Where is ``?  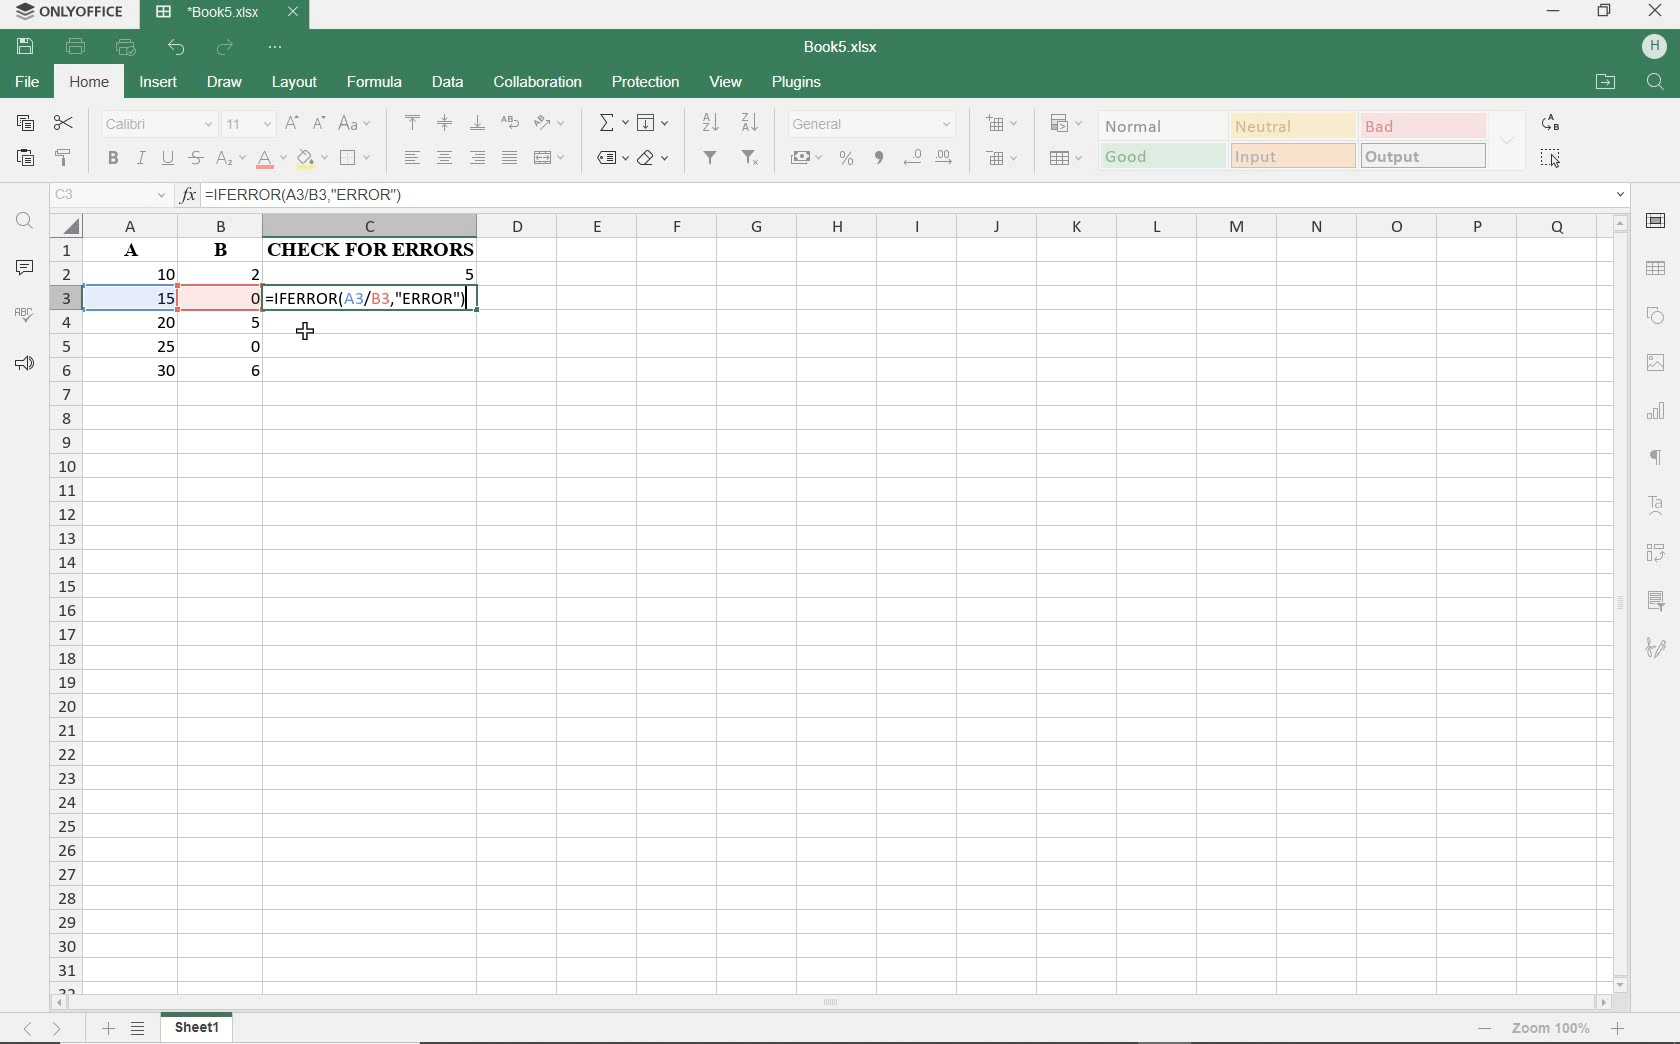  is located at coordinates (1659, 510).